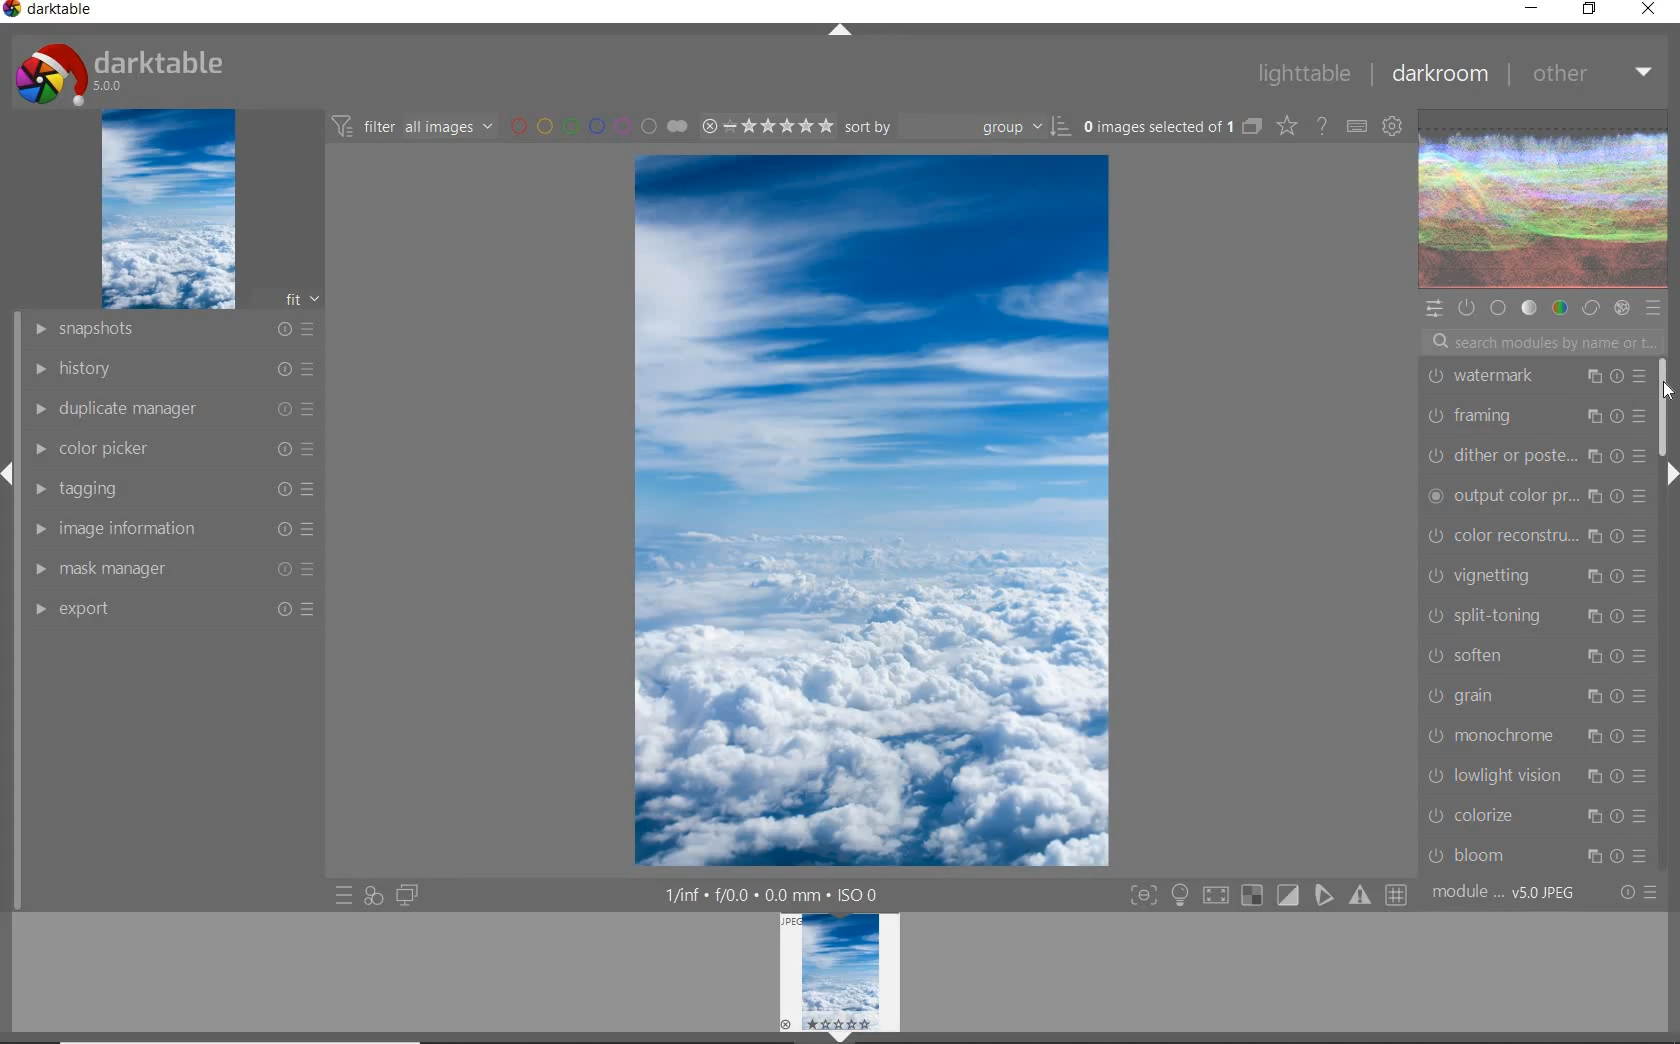 The width and height of the screenshot is (1680, 1044). What do you see at coordinates (1534, 375) in the screenshot?
I see `WATERMARK` at bounding box center [1534, 375].